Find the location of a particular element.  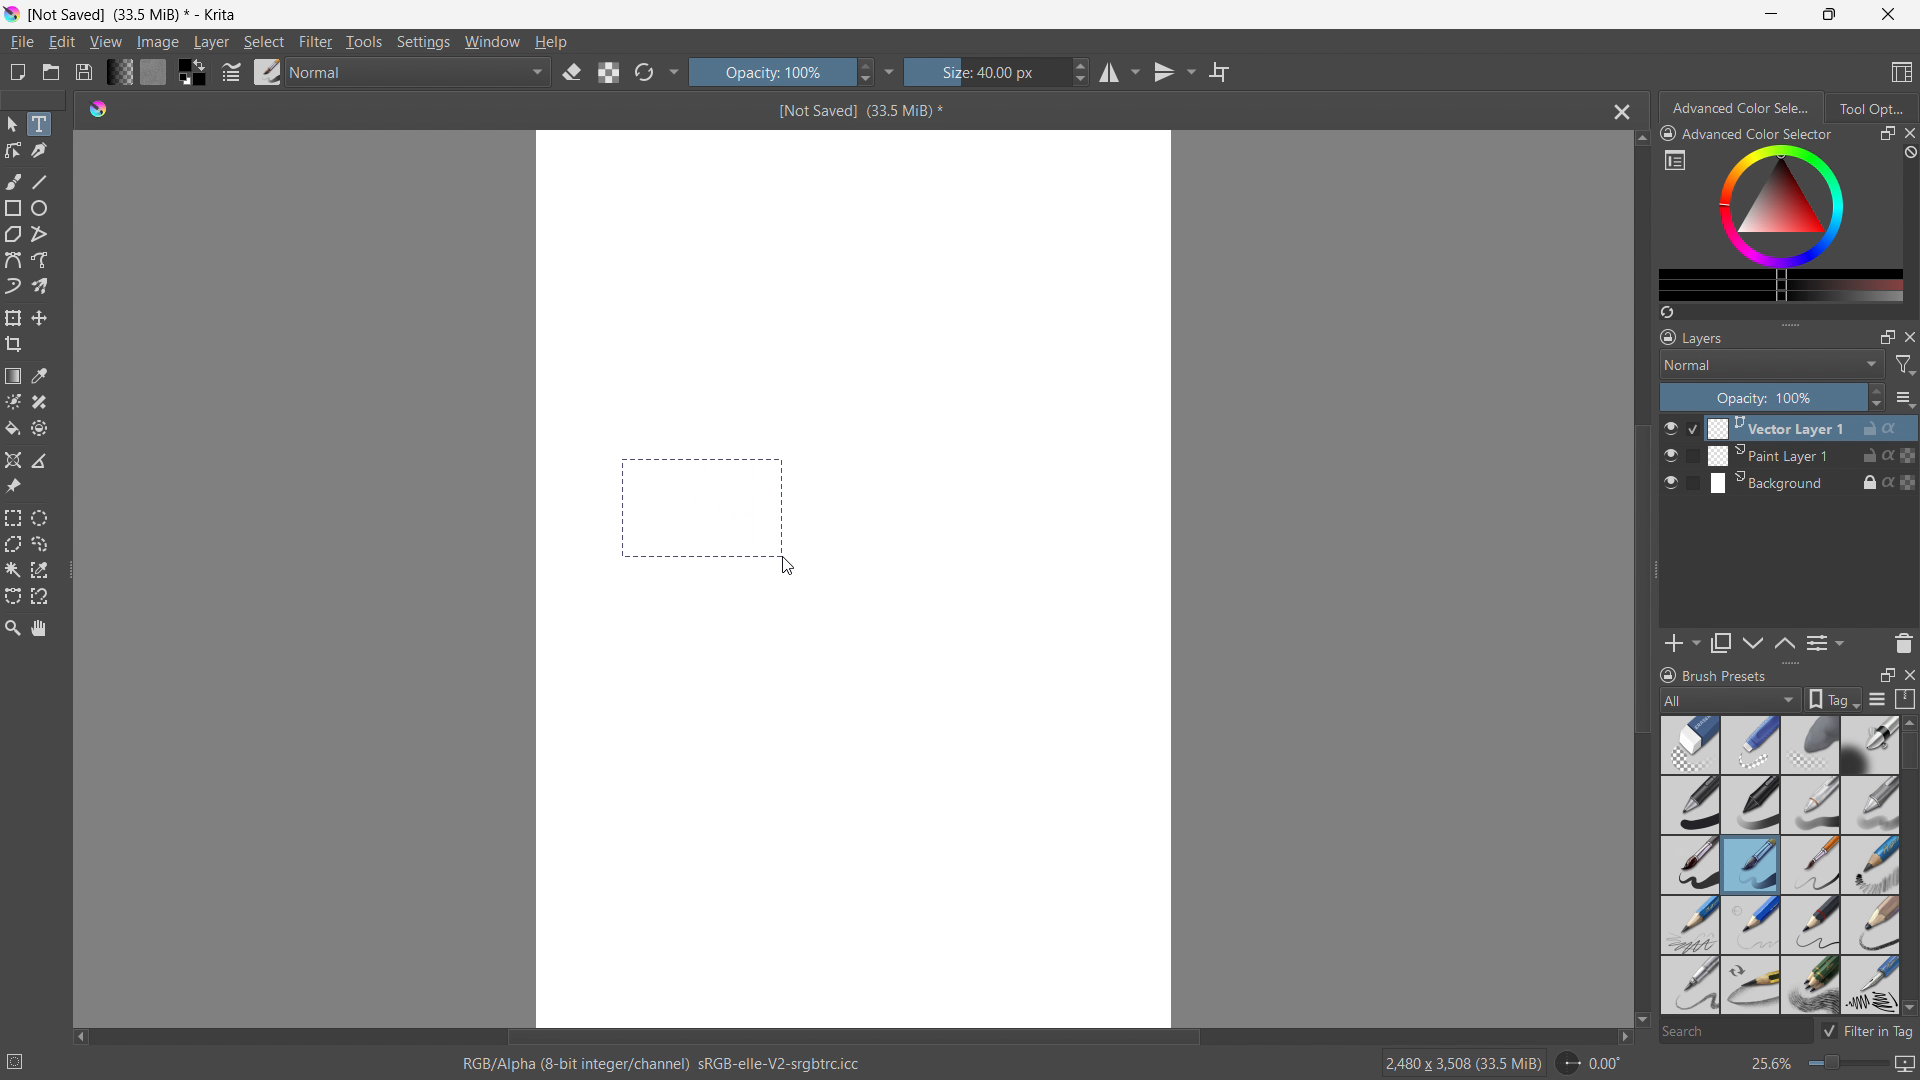

light blur is located at coordinates (1750, 745).